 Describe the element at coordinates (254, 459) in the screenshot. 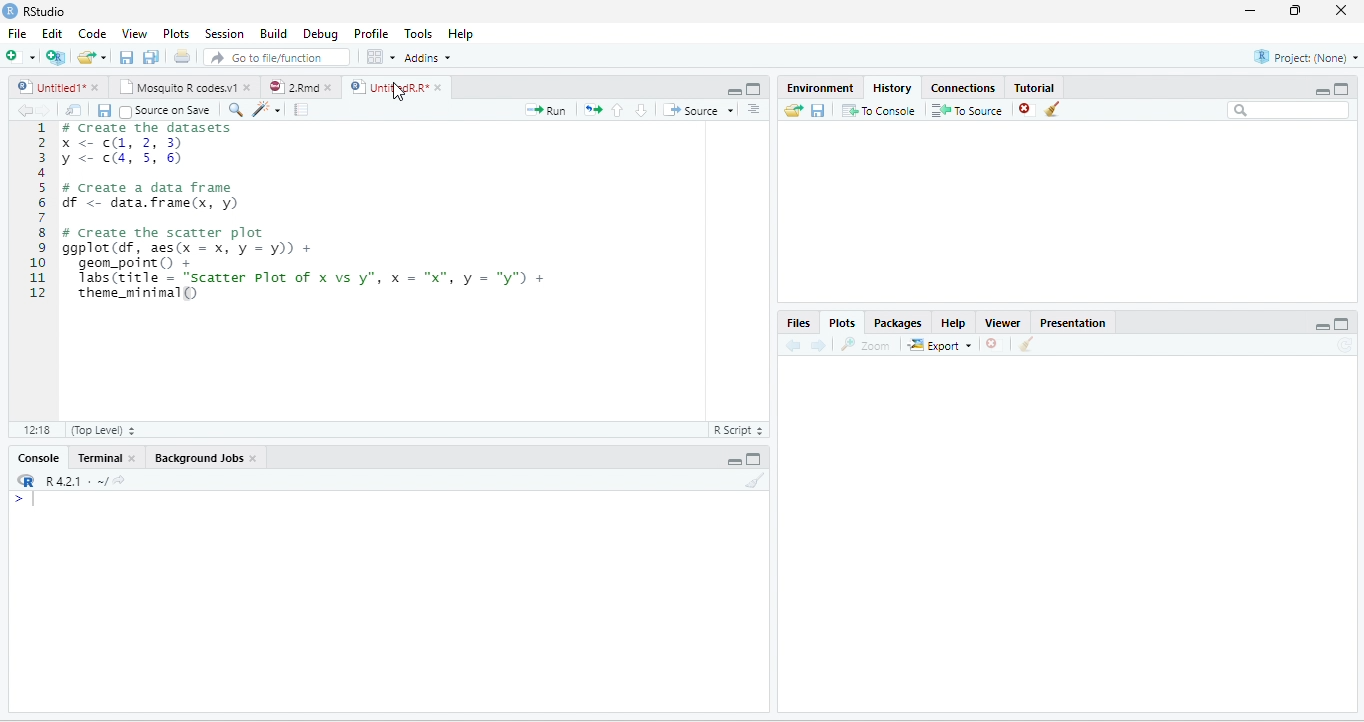

I see `close` at that location.